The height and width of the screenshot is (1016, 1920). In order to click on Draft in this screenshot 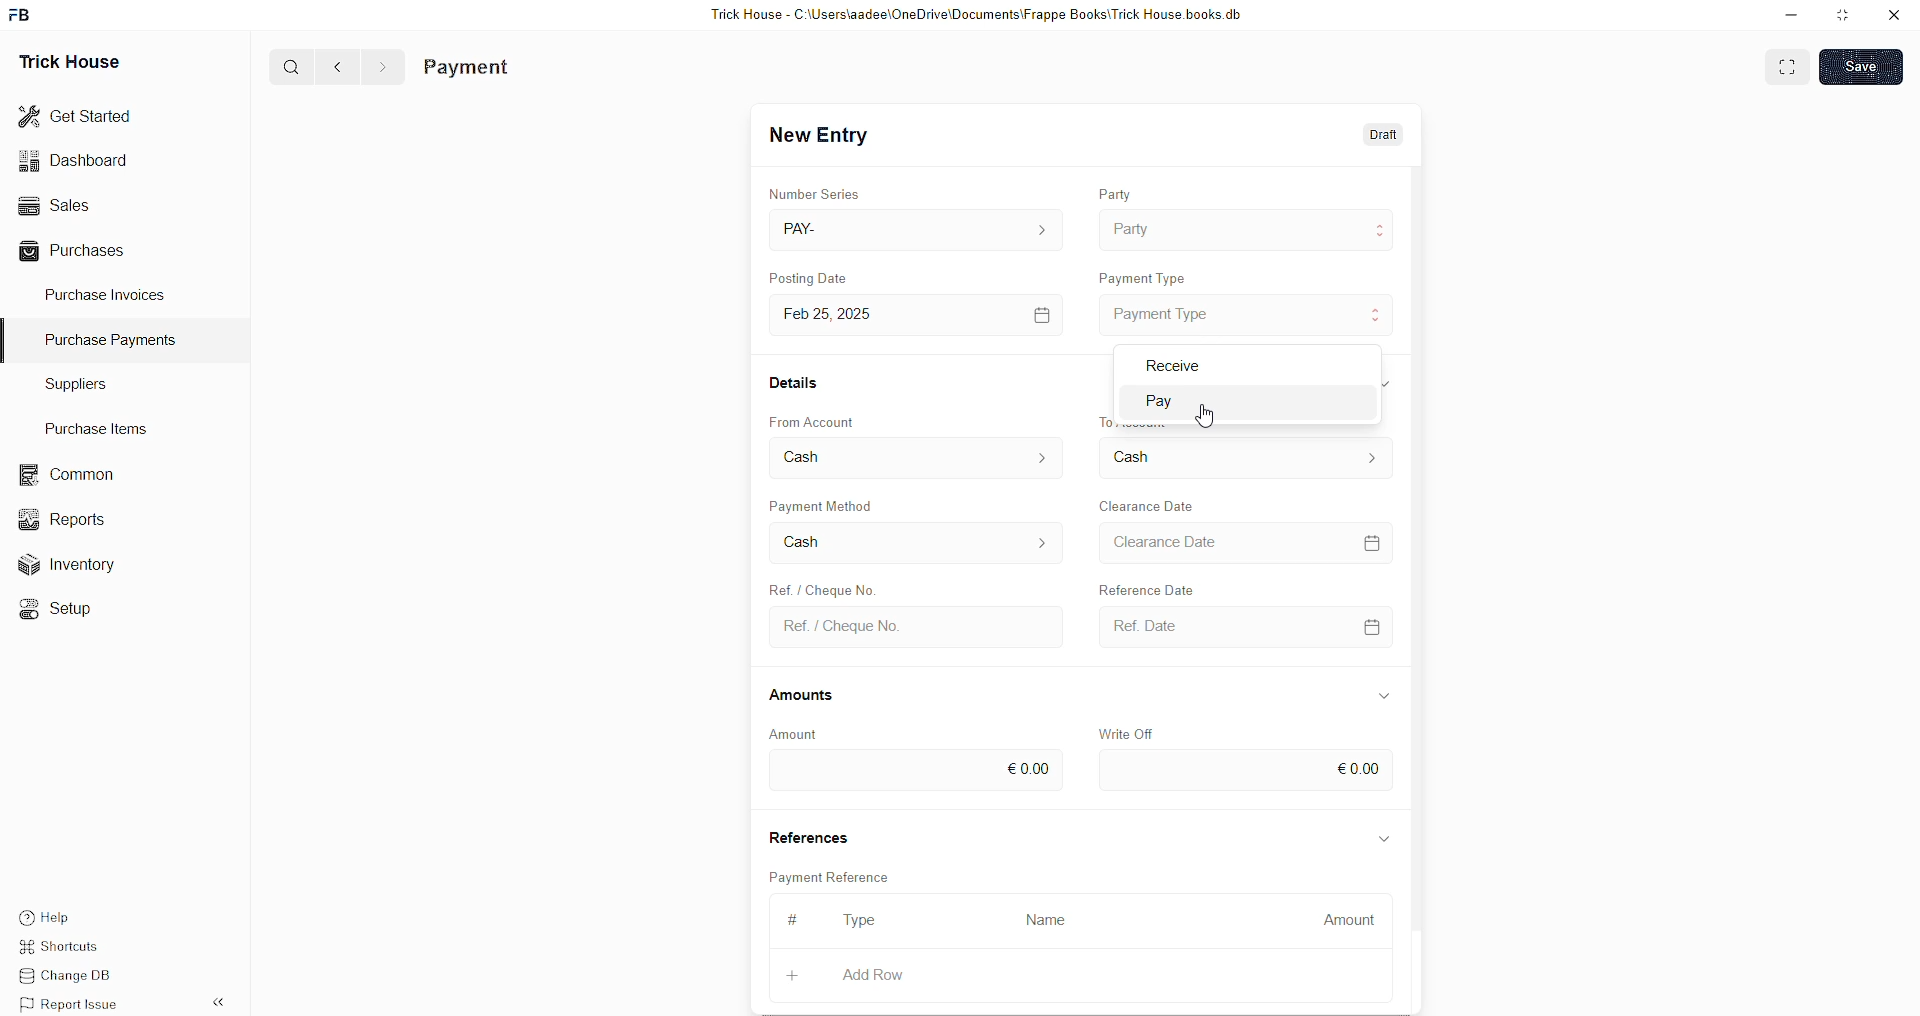, I will do `click(1385, 136)`.